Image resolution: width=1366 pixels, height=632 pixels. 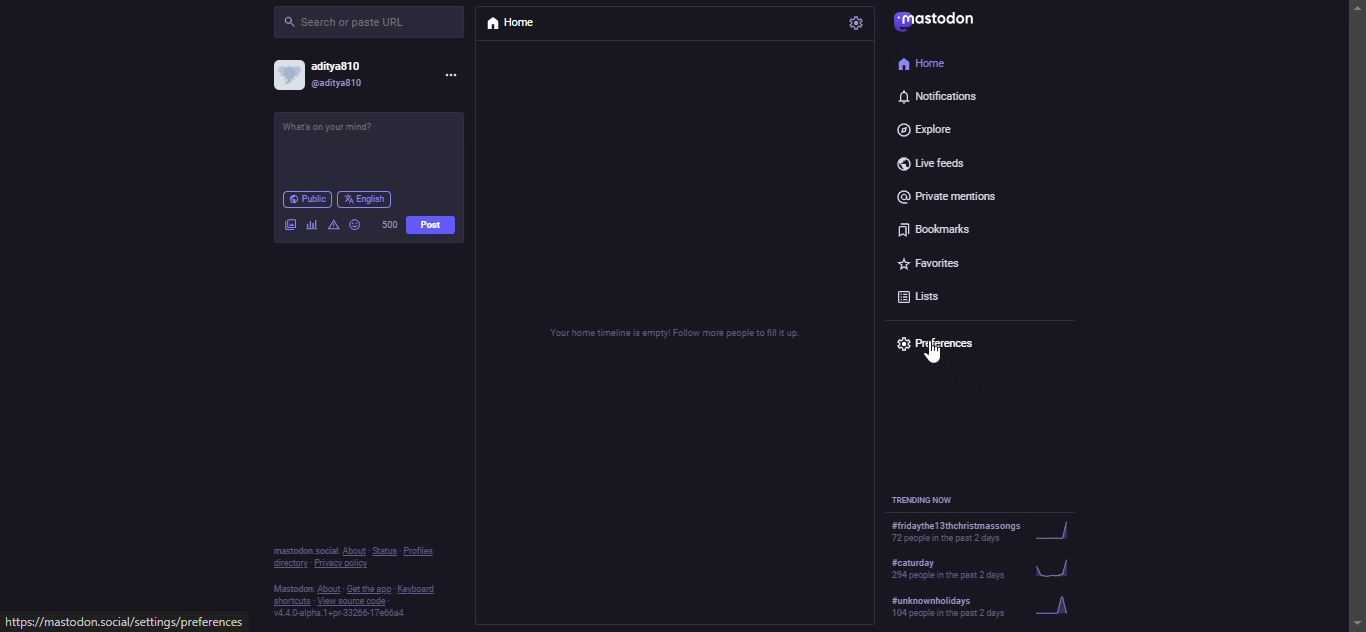 I want to click on post, so click(x=338, y=125).